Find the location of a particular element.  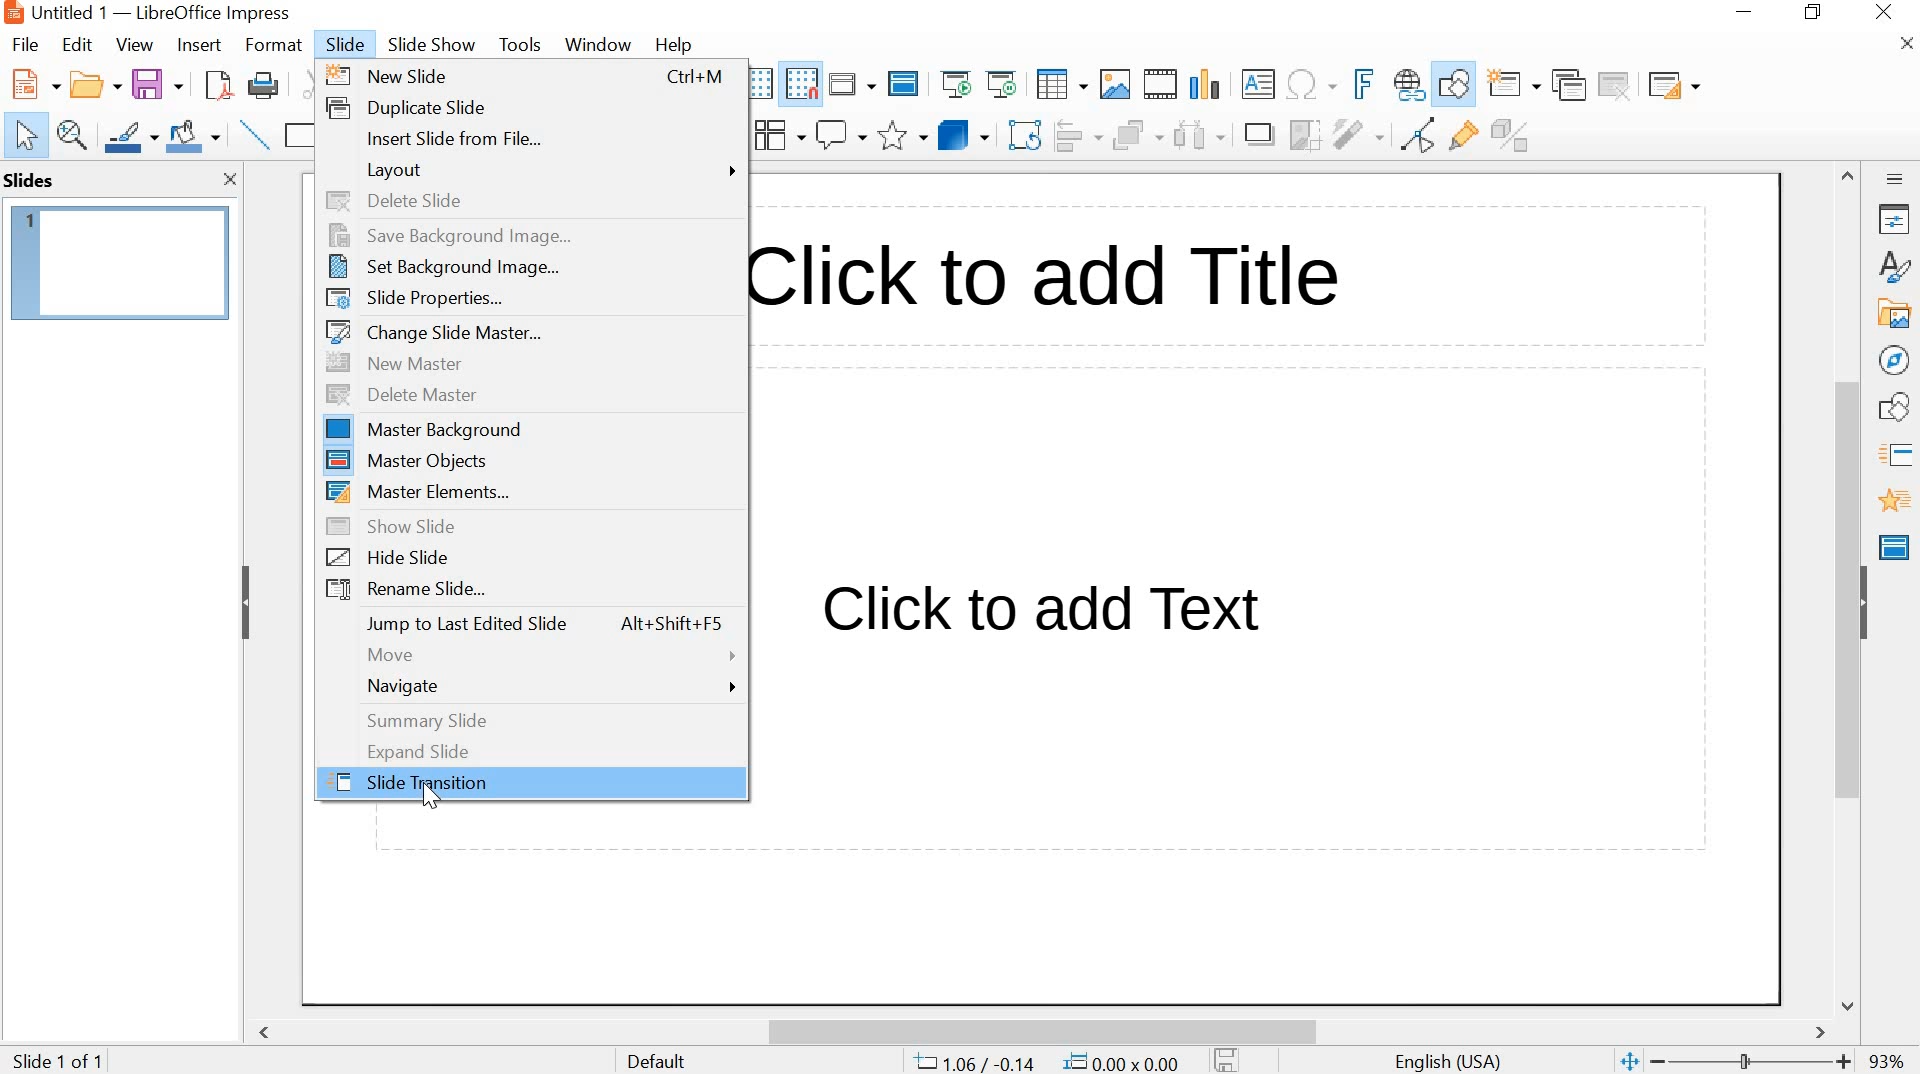

FILR is located at coordinates (28, 47).